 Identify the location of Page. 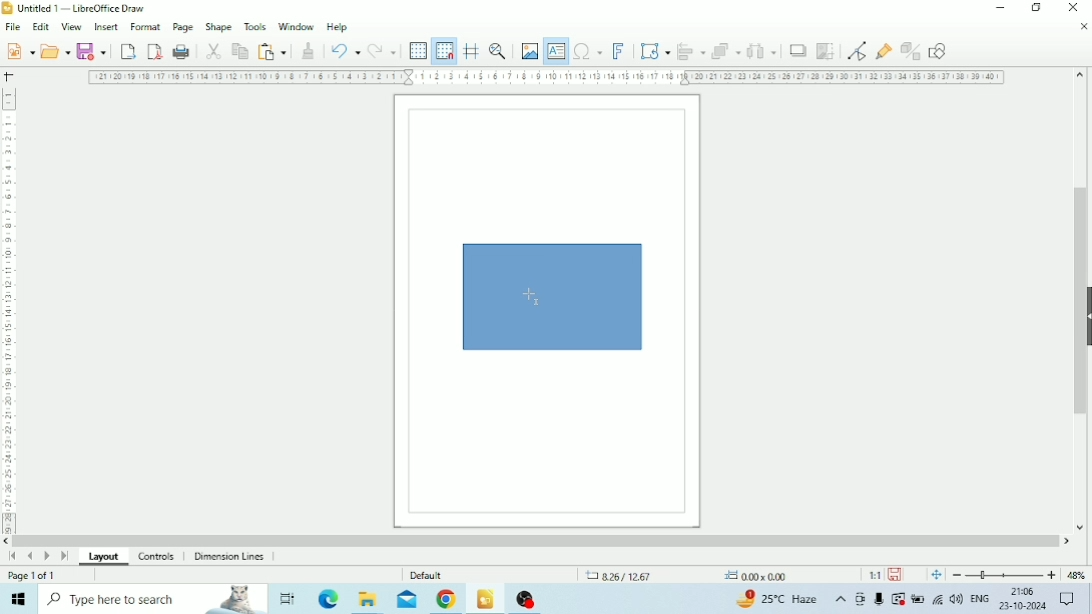
(182, 26).